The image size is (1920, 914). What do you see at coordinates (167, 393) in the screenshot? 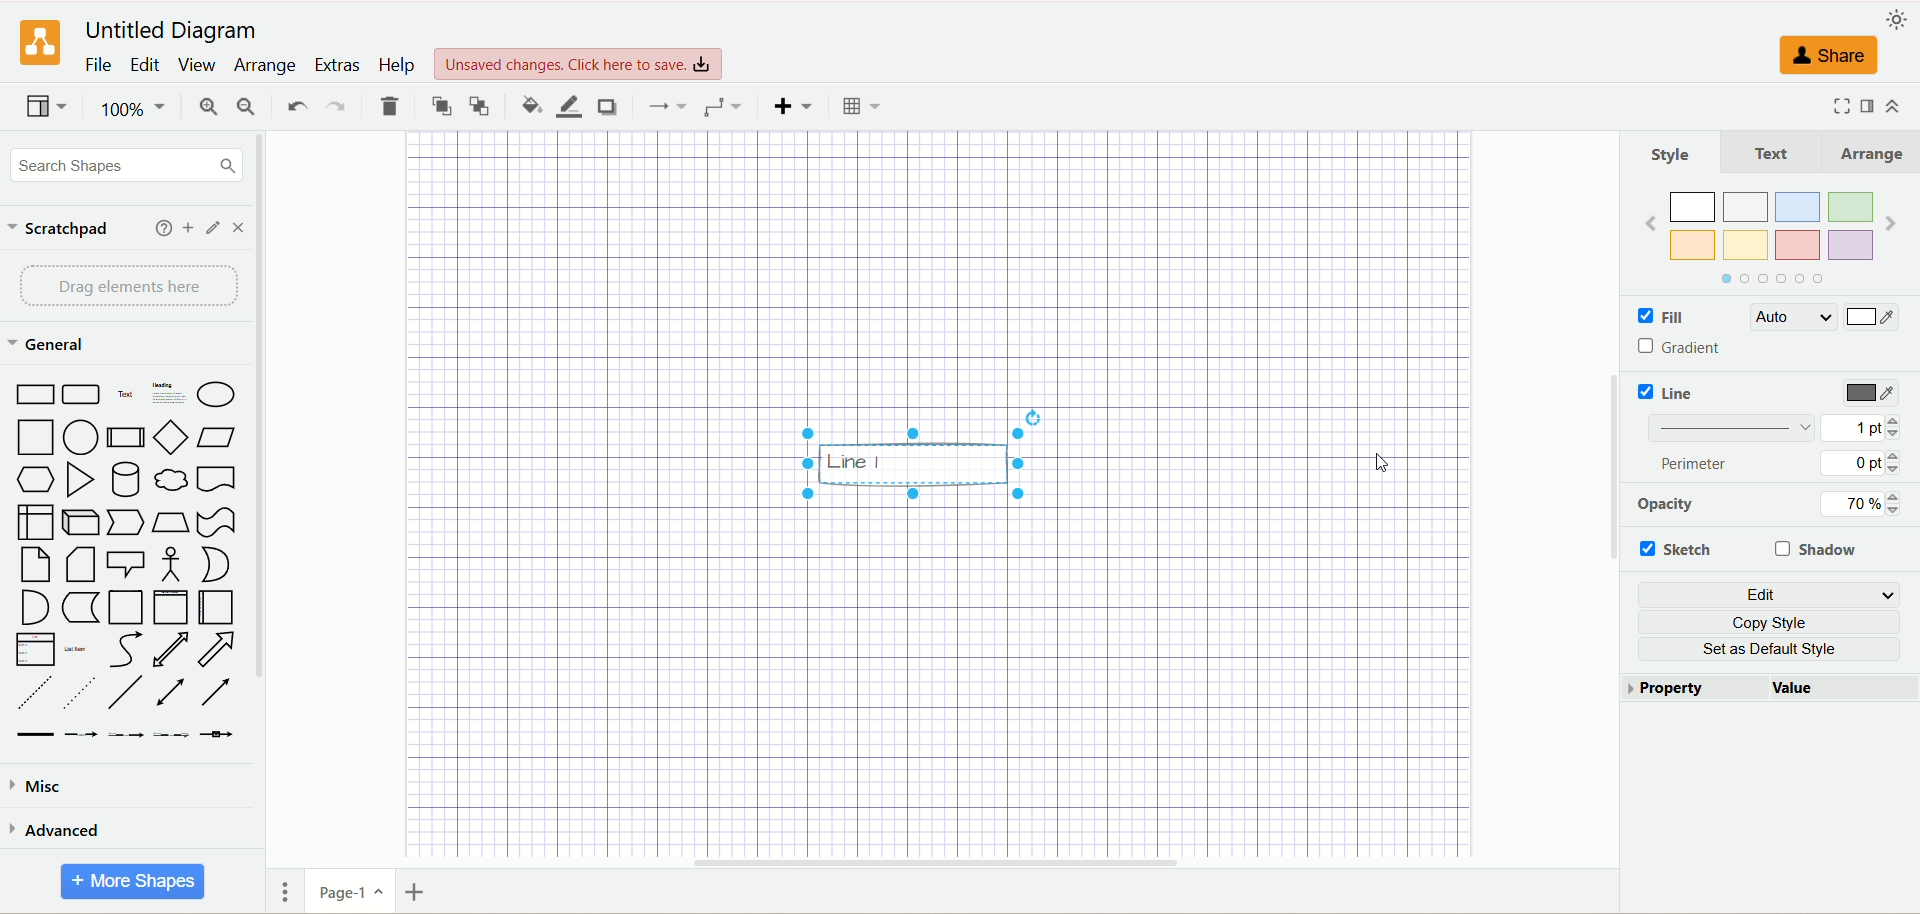
I see `Textbox` at bounding box center [167, 393].